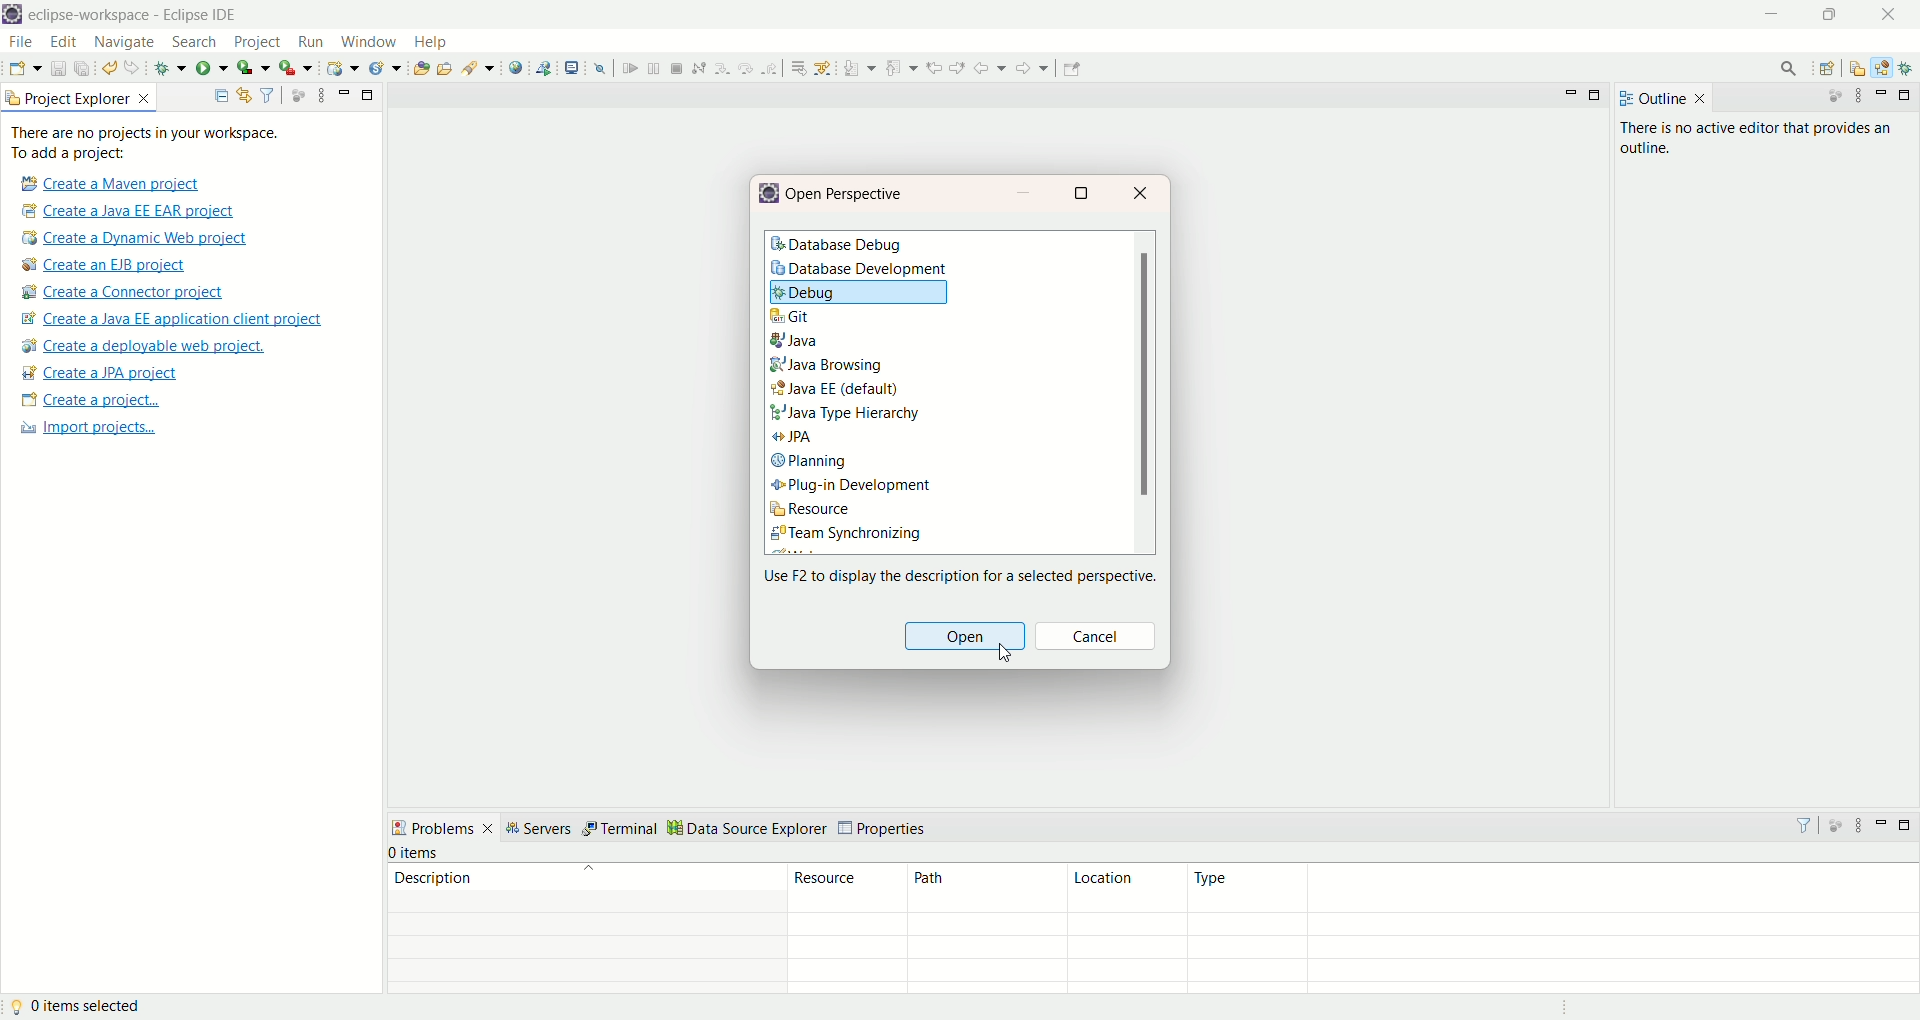 The image size is (1920, 1020). I want to click on outline, so click(1663, 101).